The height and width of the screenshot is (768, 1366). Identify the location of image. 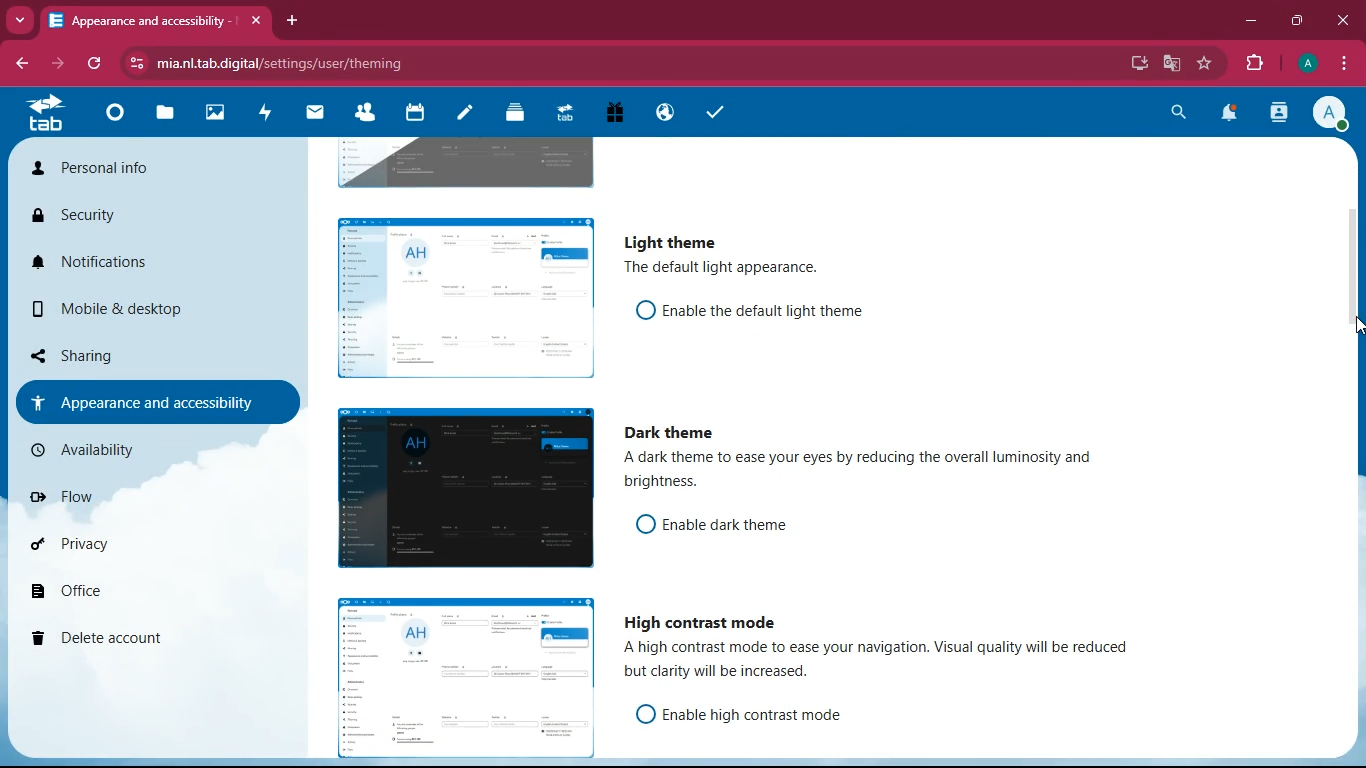
(457, 673).